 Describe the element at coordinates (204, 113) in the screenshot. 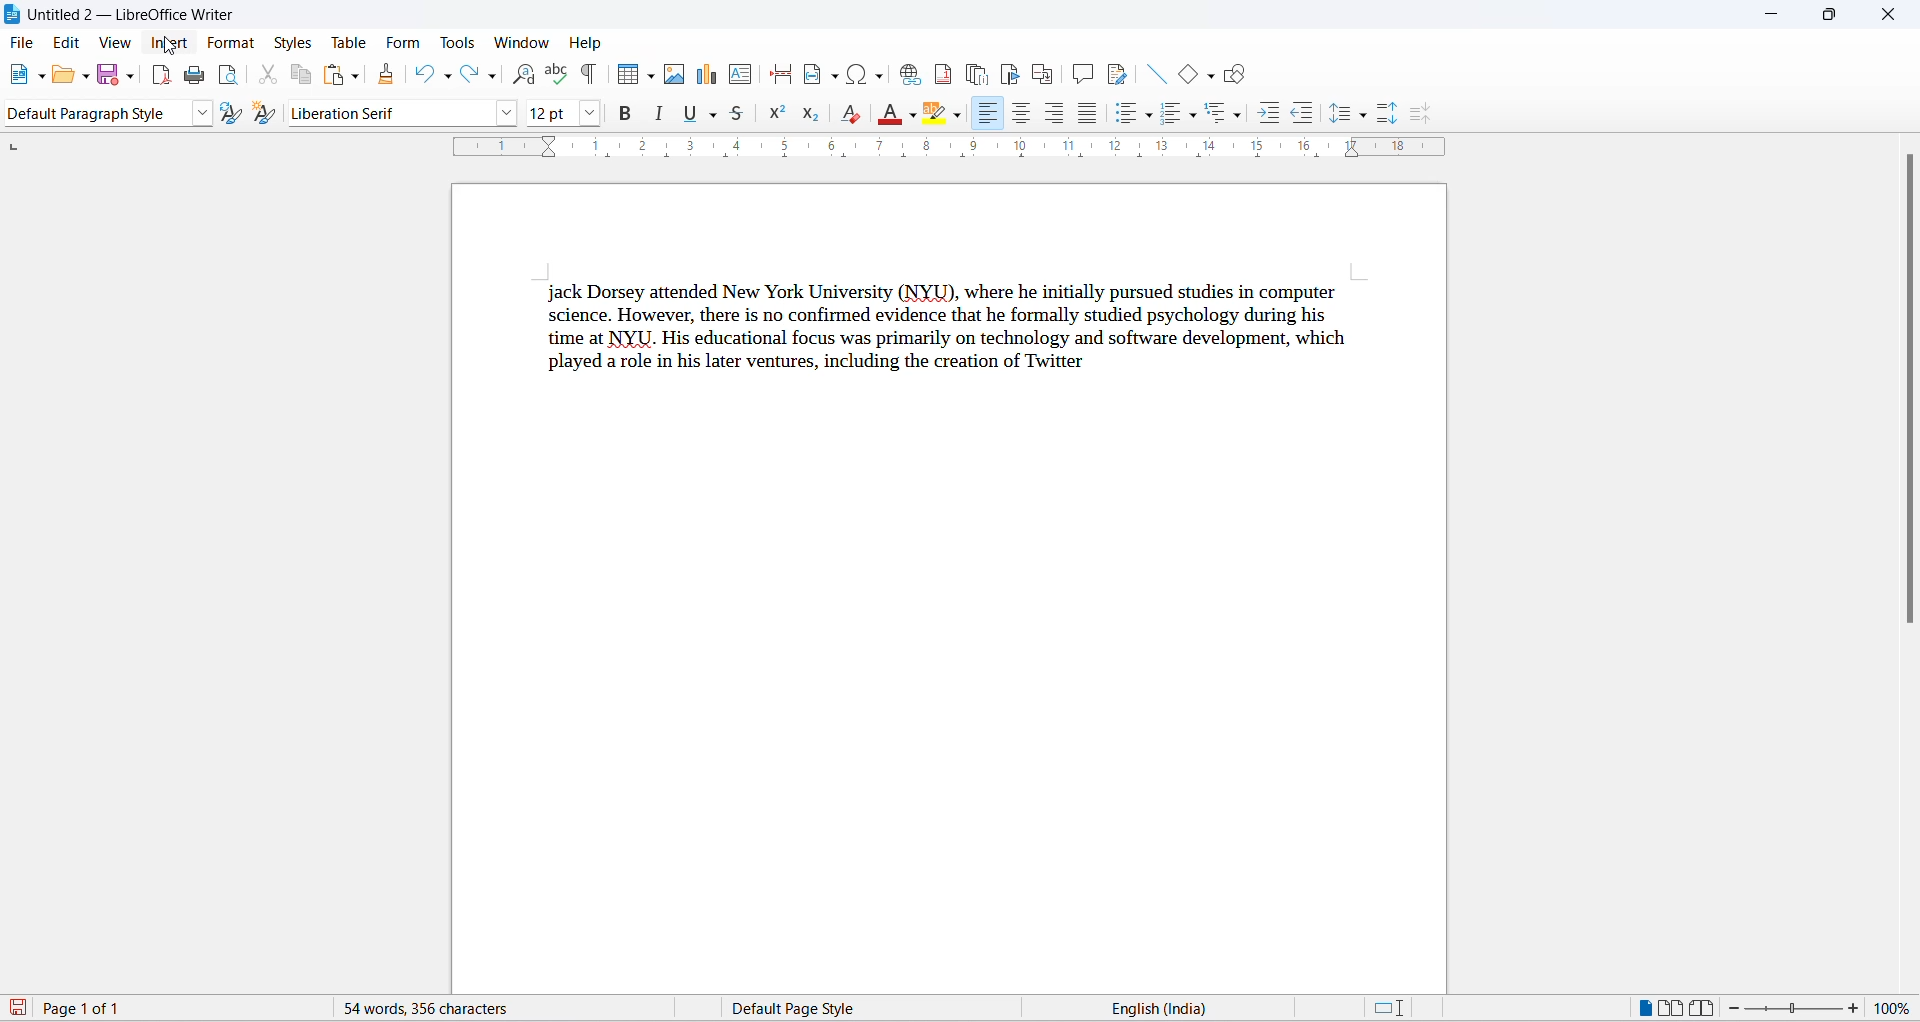

I see `paragraph style options` at that location.